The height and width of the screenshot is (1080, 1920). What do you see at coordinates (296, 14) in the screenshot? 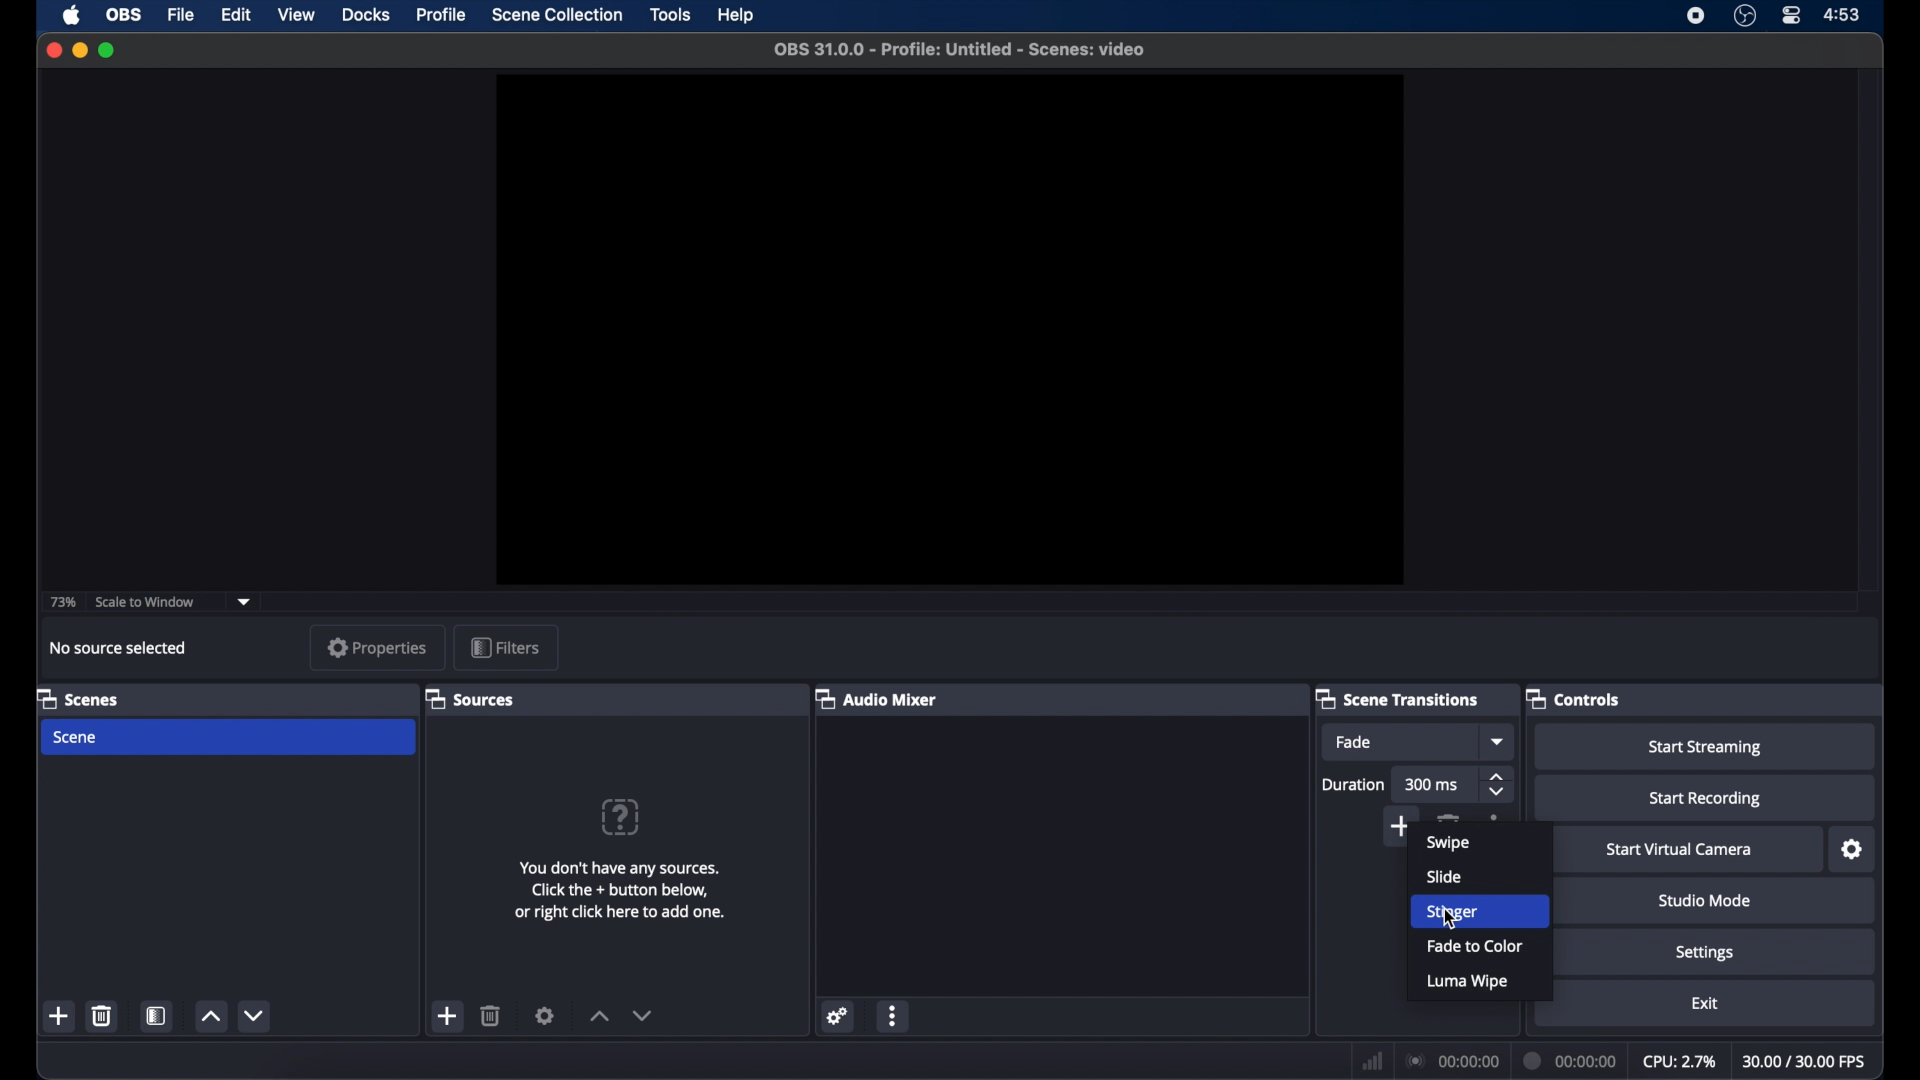
I see `view` at bounding box center [296, 14].